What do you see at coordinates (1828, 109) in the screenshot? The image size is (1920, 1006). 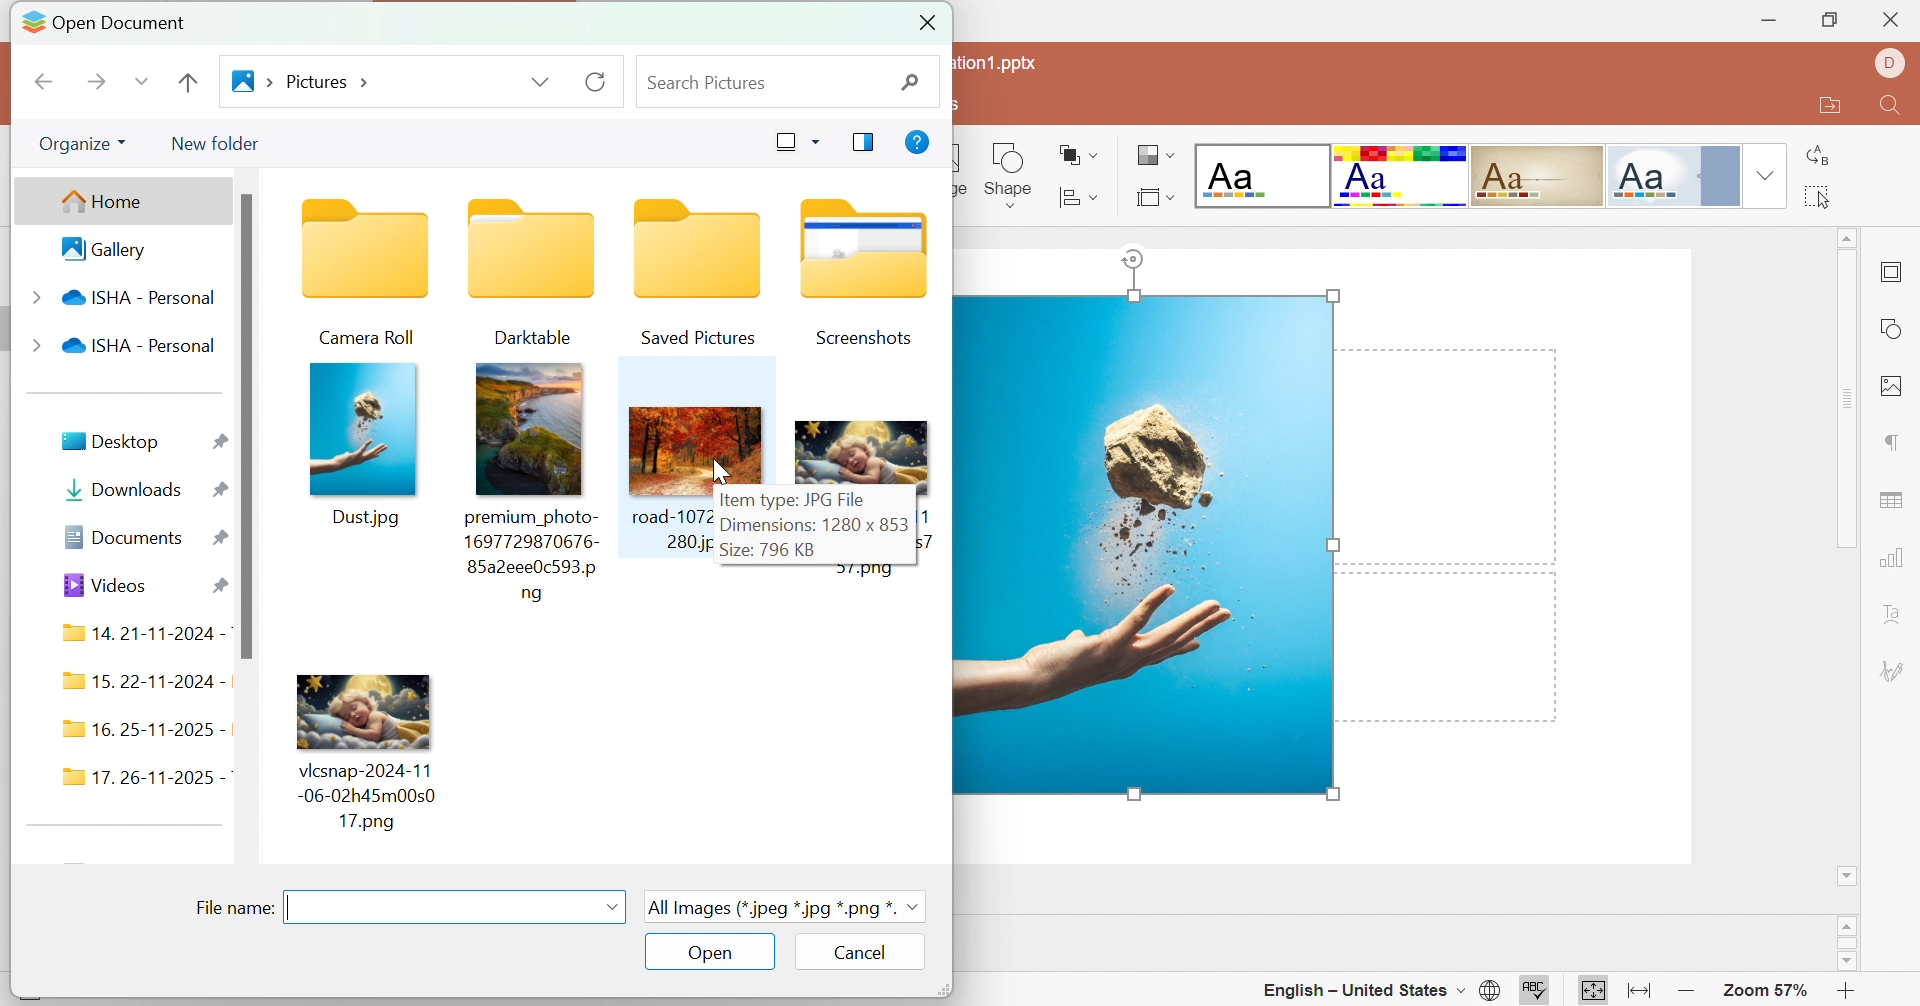 I see `Open file location` at bounding box center [1828, 109].